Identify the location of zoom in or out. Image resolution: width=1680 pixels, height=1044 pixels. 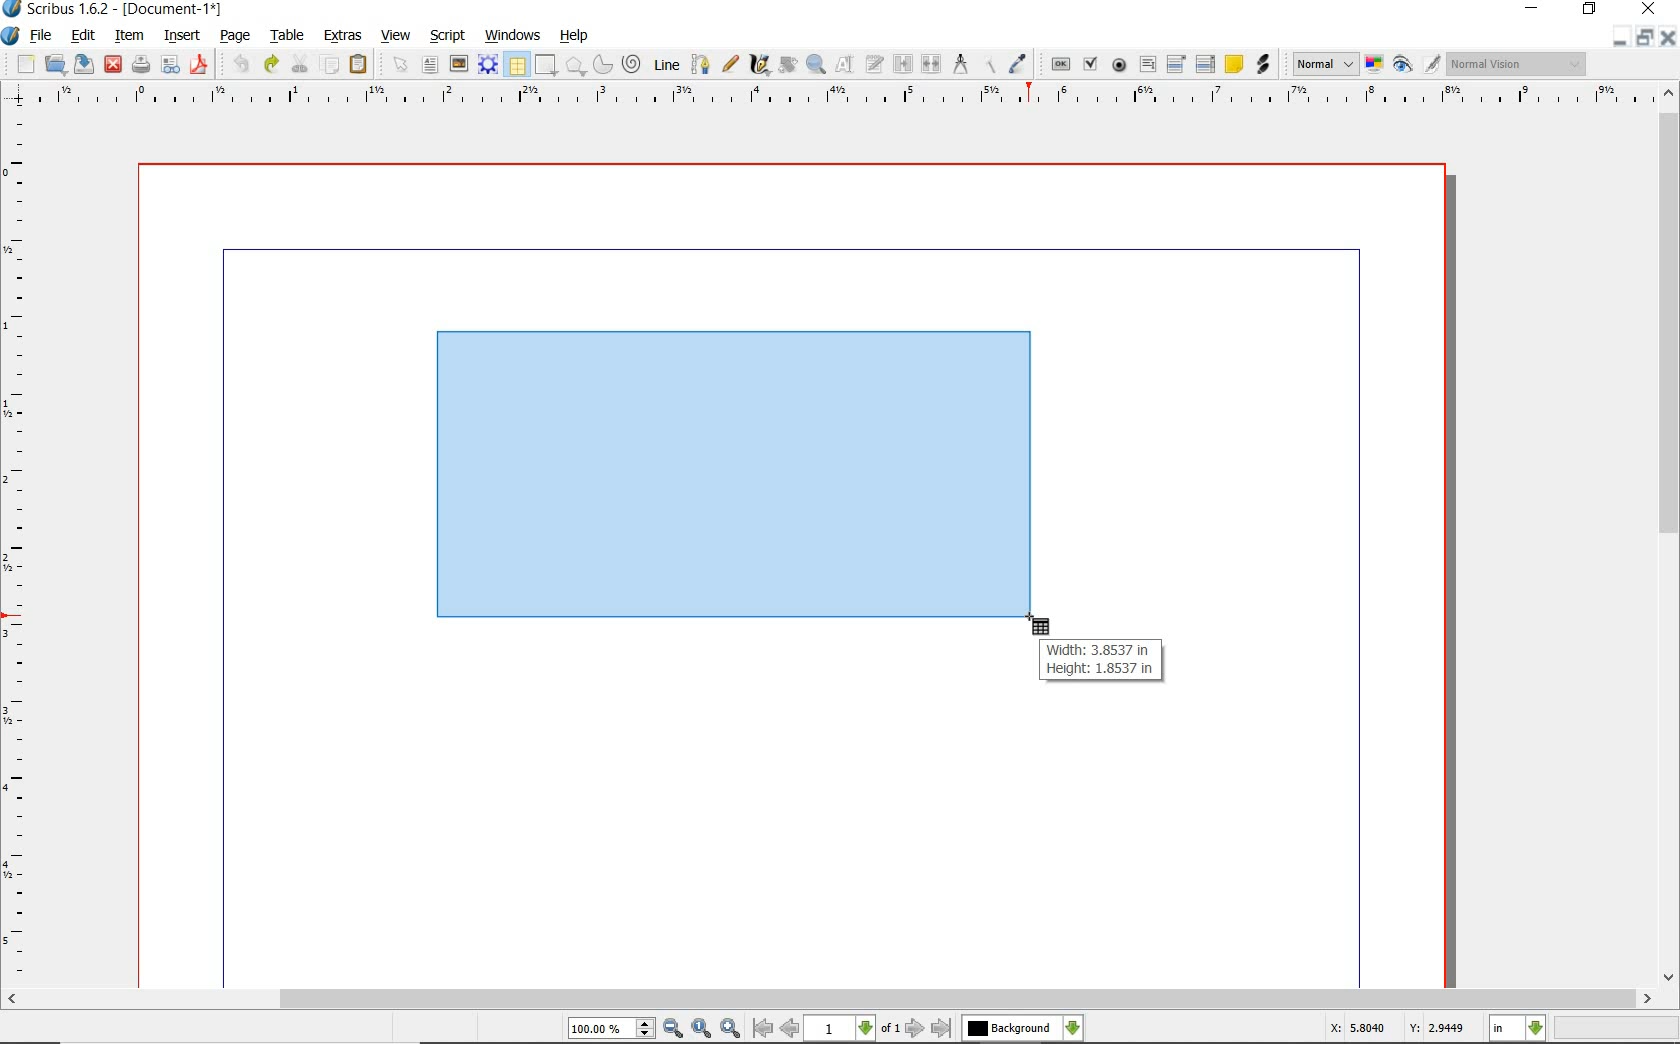
(815, 65).